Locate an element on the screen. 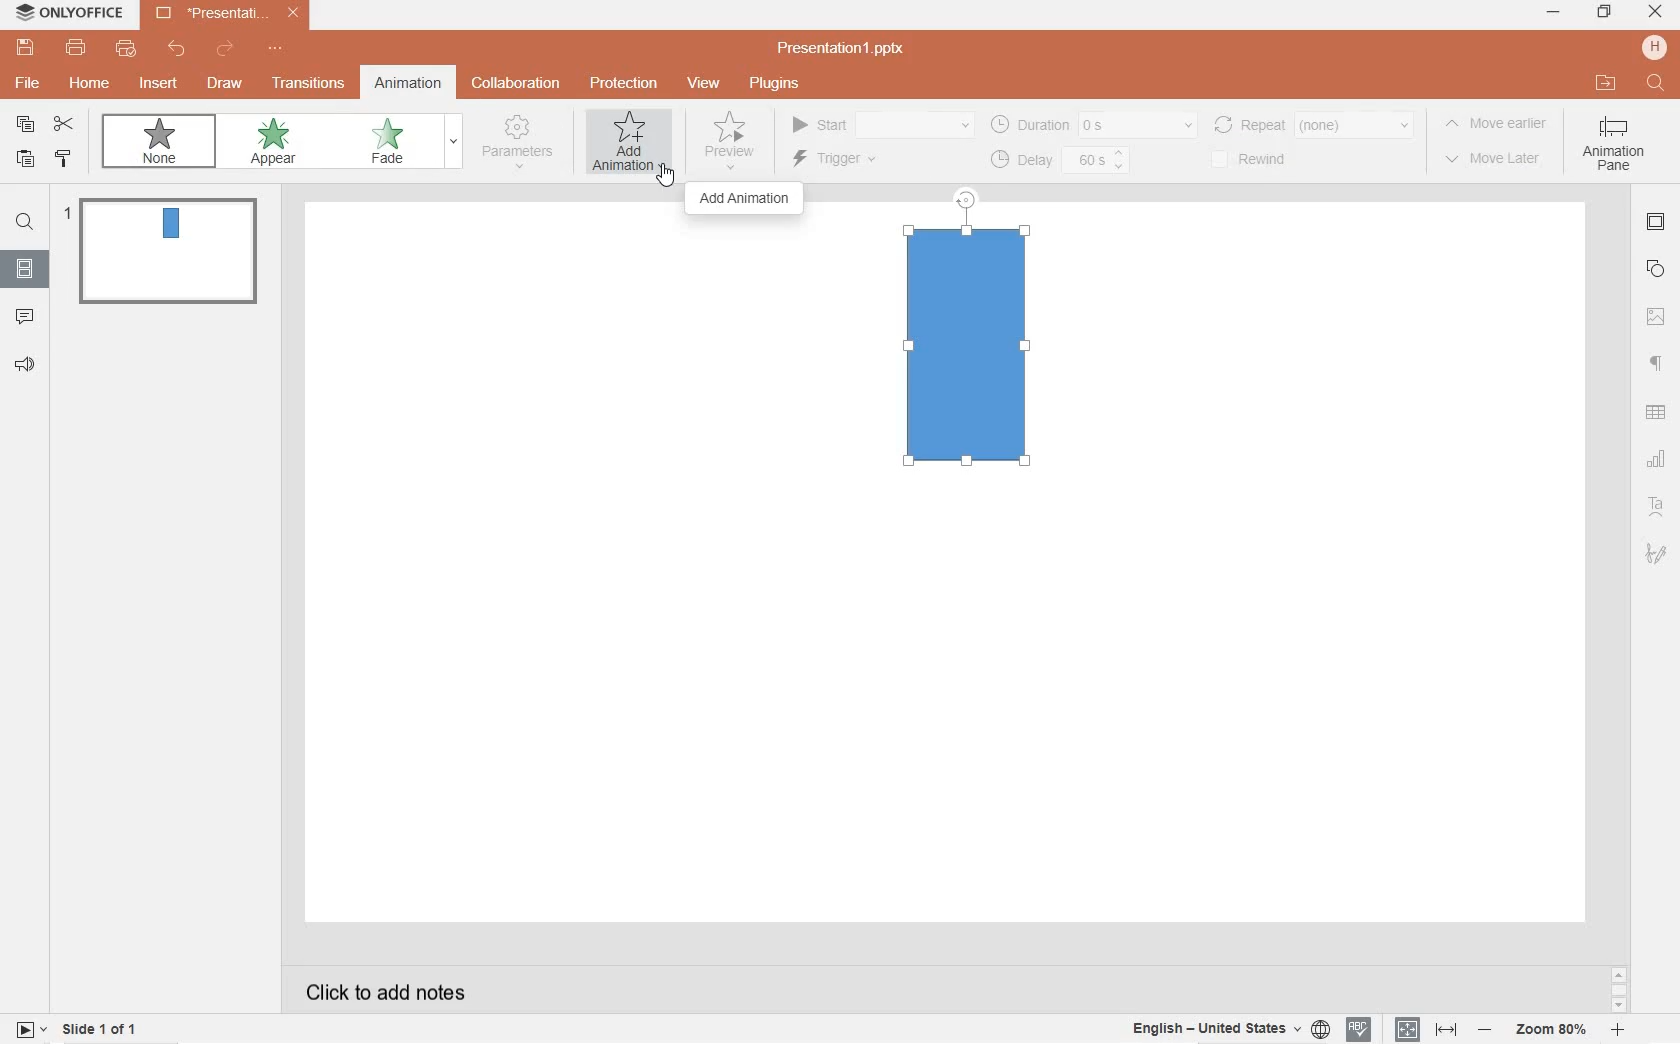  add animation is located at coordinates (745, 201).